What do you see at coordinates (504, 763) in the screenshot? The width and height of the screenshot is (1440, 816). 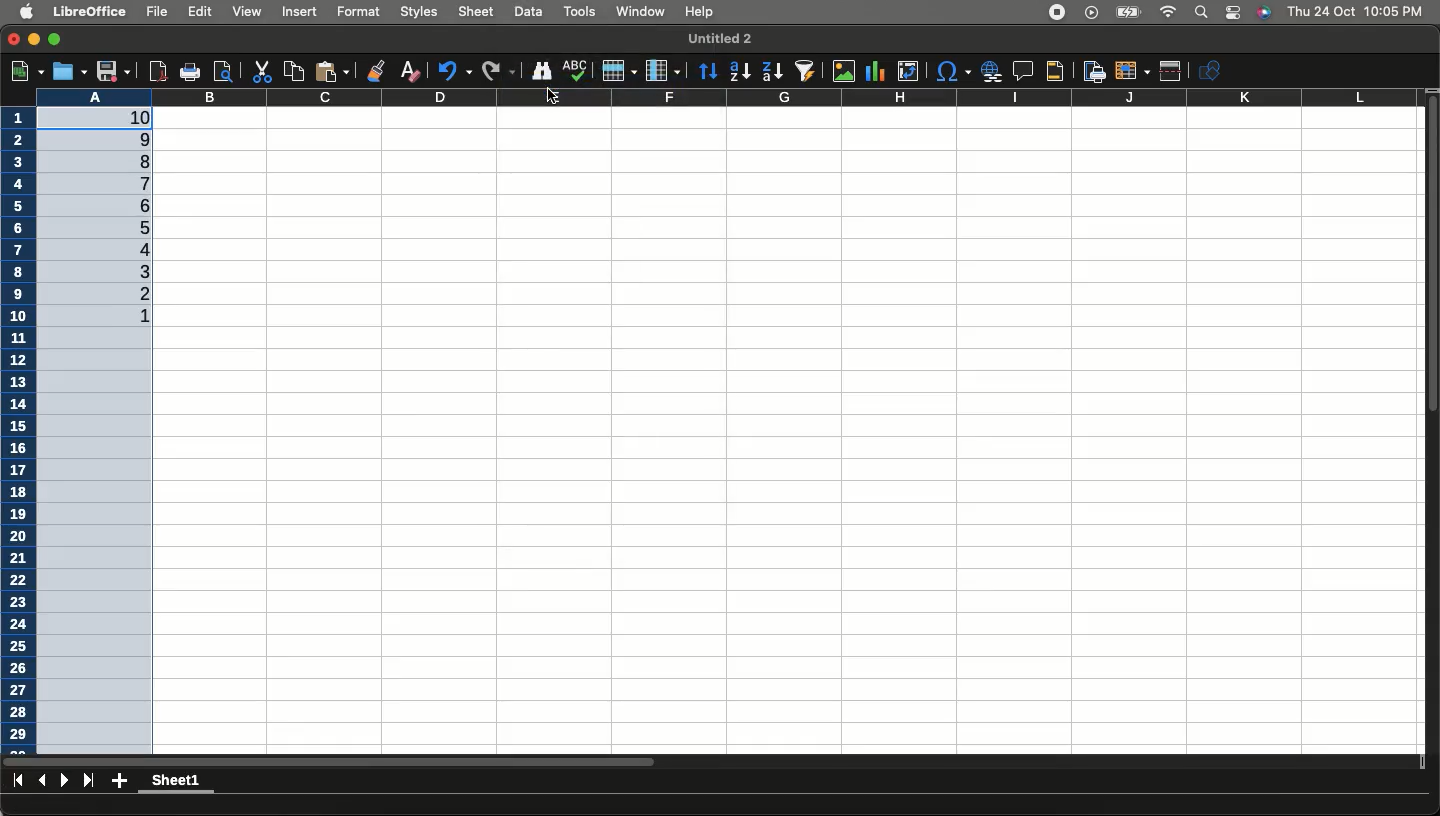 I see `Horizontal Scroll bar` at bounding box center [504, 763].